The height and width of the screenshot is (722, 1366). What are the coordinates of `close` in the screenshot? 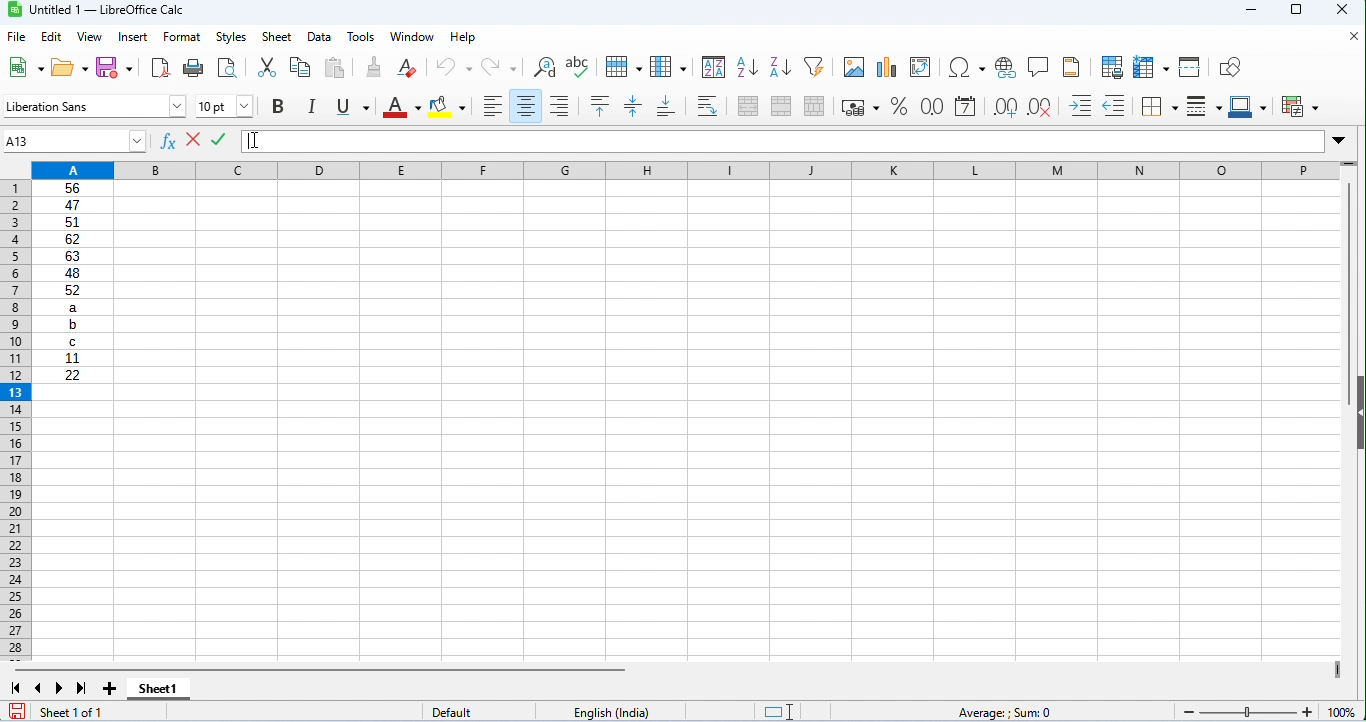 It's located at (1351, 35).